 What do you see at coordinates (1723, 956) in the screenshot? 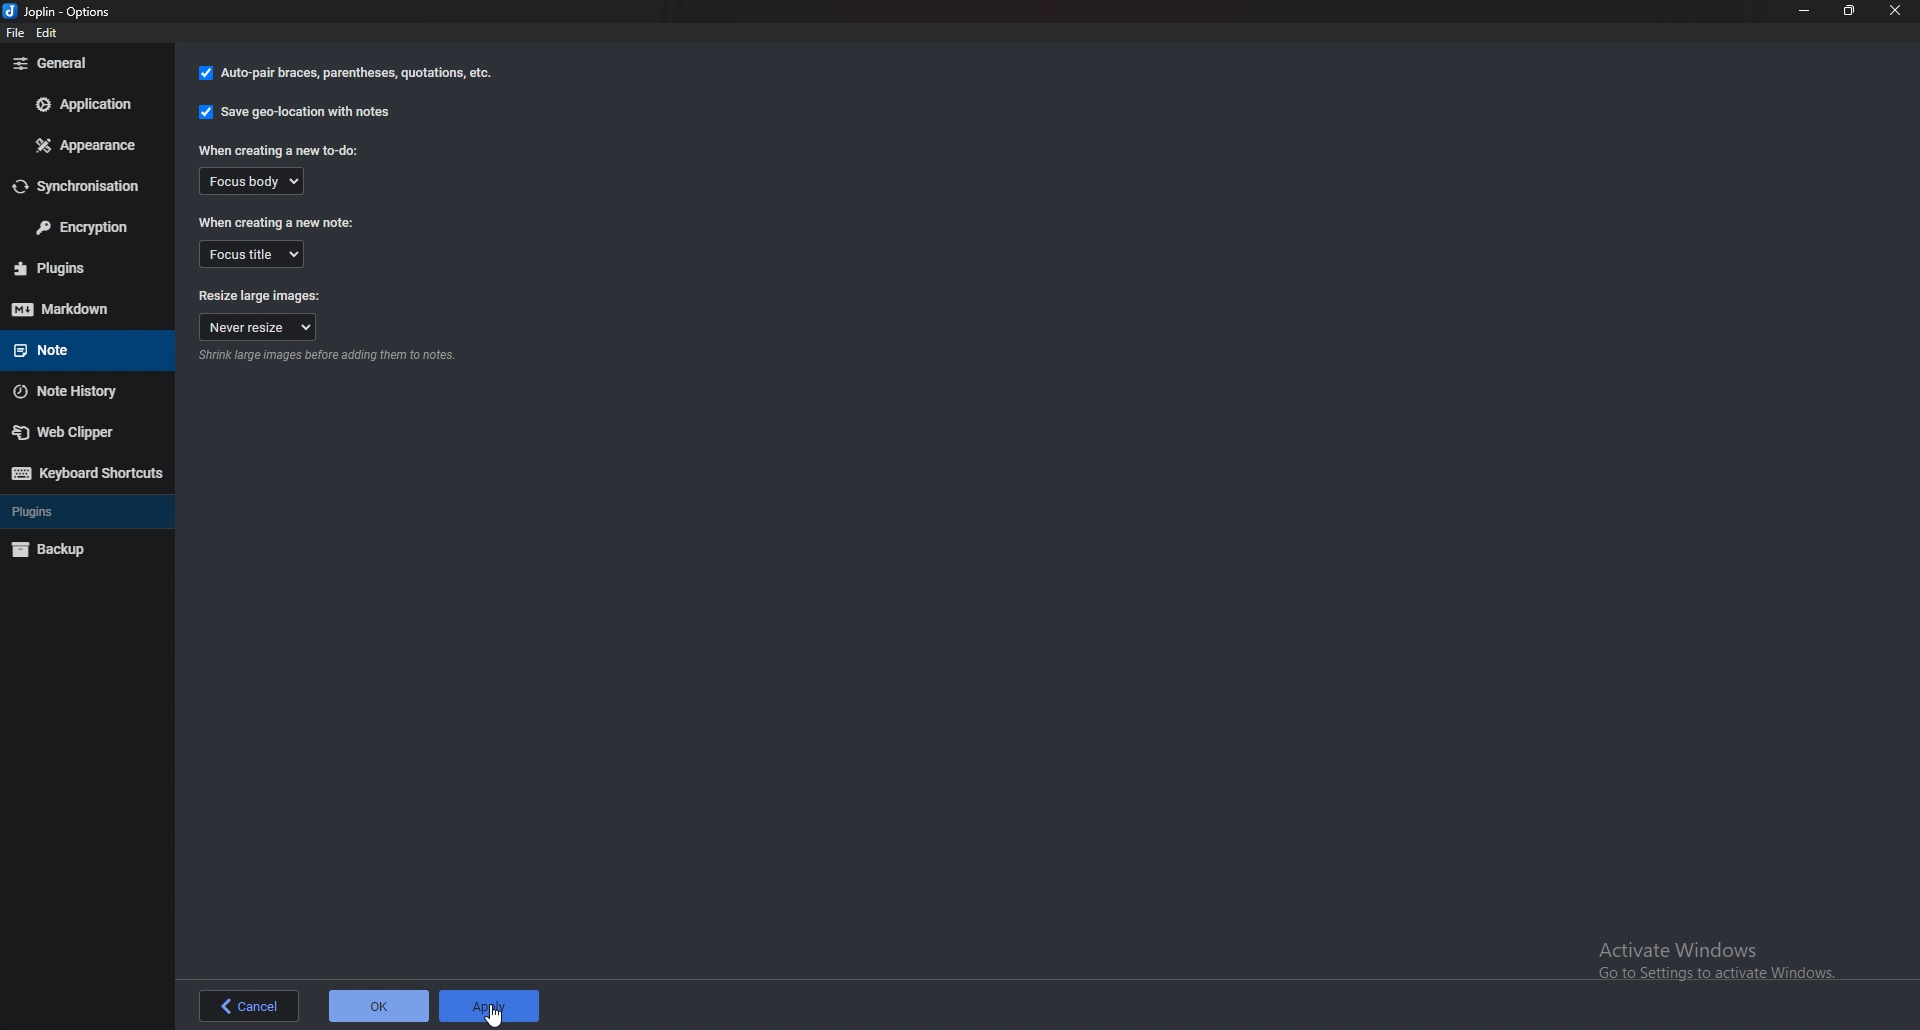
I see `Activate windows pop up` at bounding box center [1723, 956].